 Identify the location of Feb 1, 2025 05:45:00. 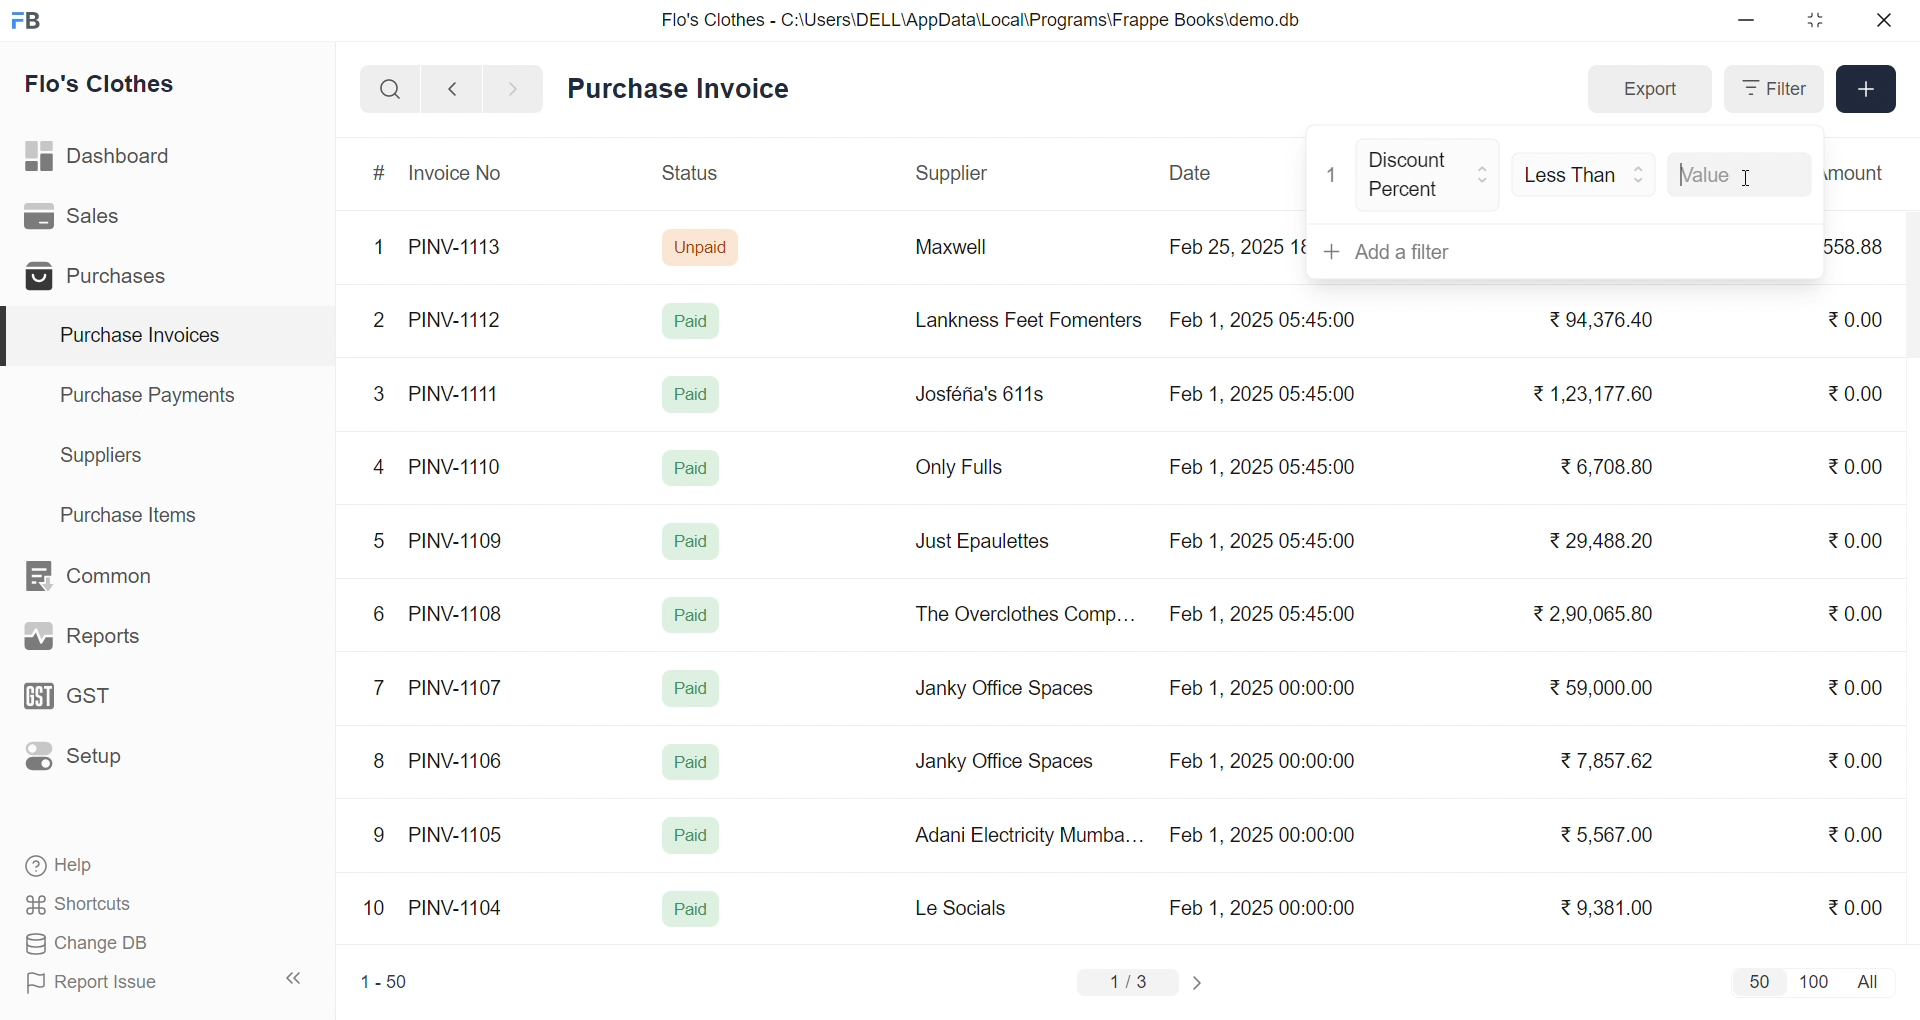
(1265, 616).